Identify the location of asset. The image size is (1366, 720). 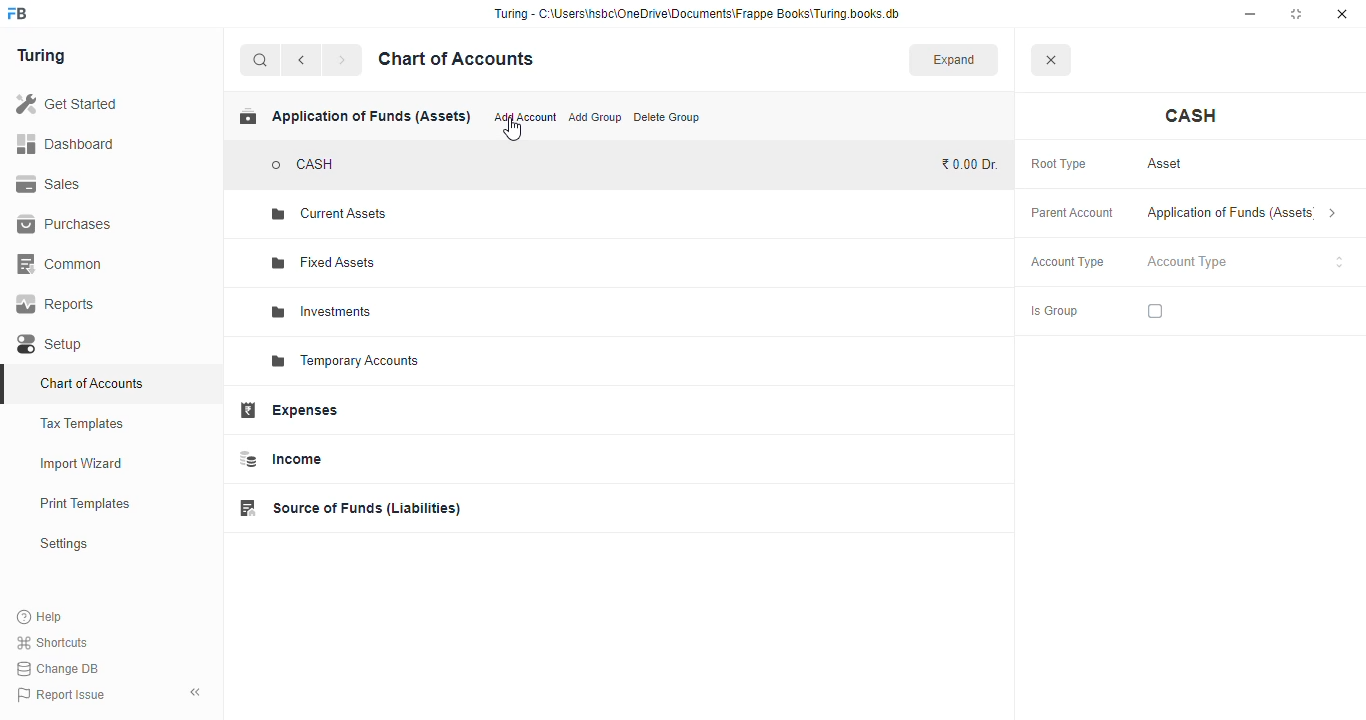
(1166, 164).